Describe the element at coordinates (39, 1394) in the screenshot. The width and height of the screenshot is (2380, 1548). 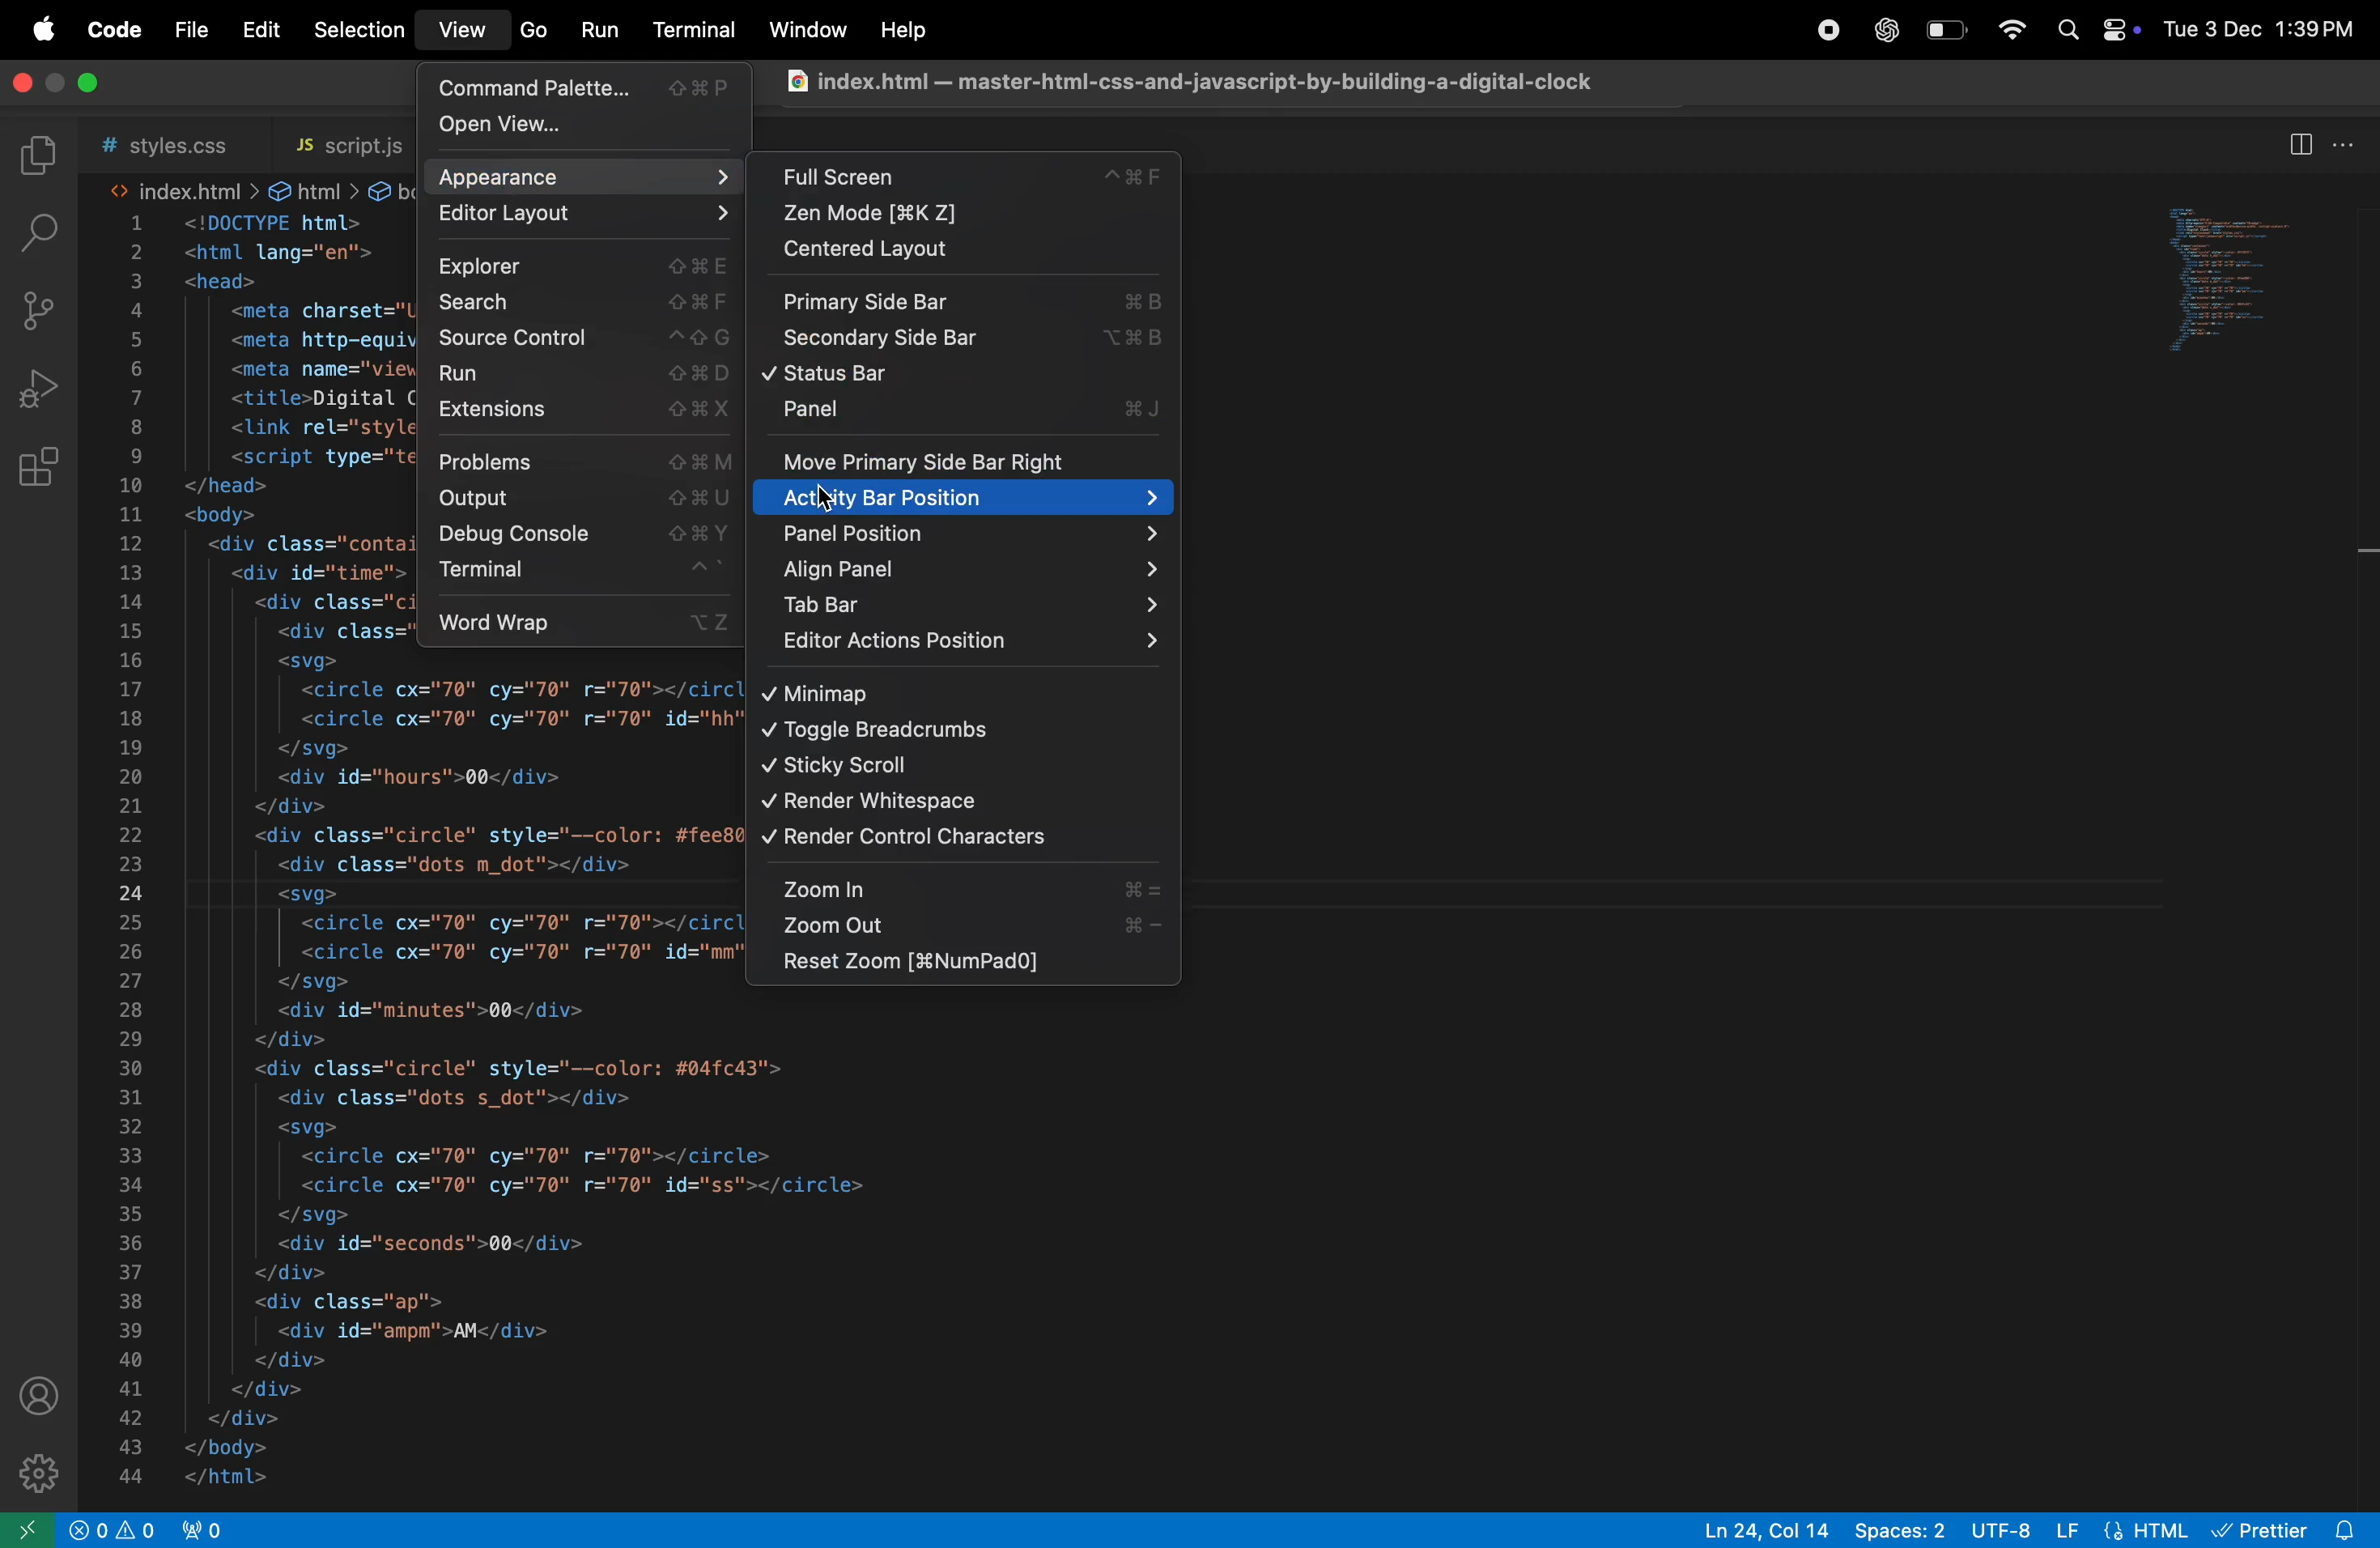
I see `profile` at that location.